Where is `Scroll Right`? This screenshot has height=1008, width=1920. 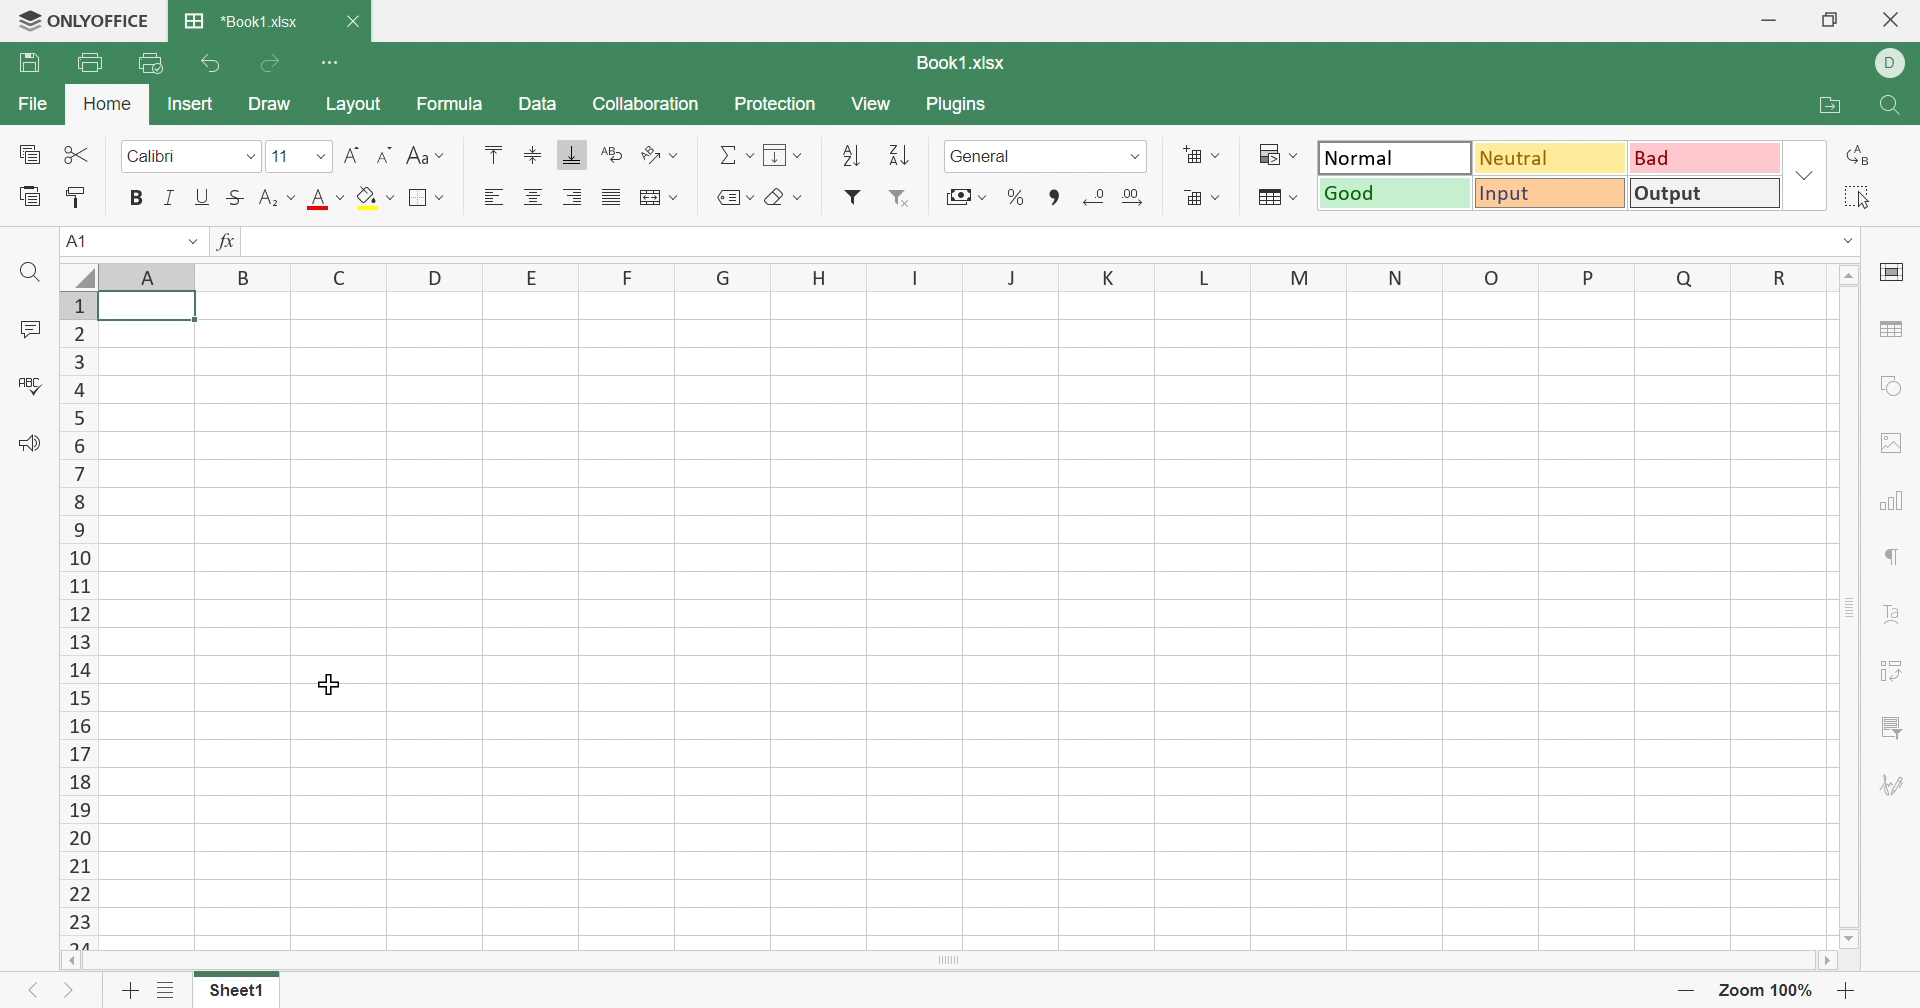
Scroll Right is located at coordinates (1823, 960).